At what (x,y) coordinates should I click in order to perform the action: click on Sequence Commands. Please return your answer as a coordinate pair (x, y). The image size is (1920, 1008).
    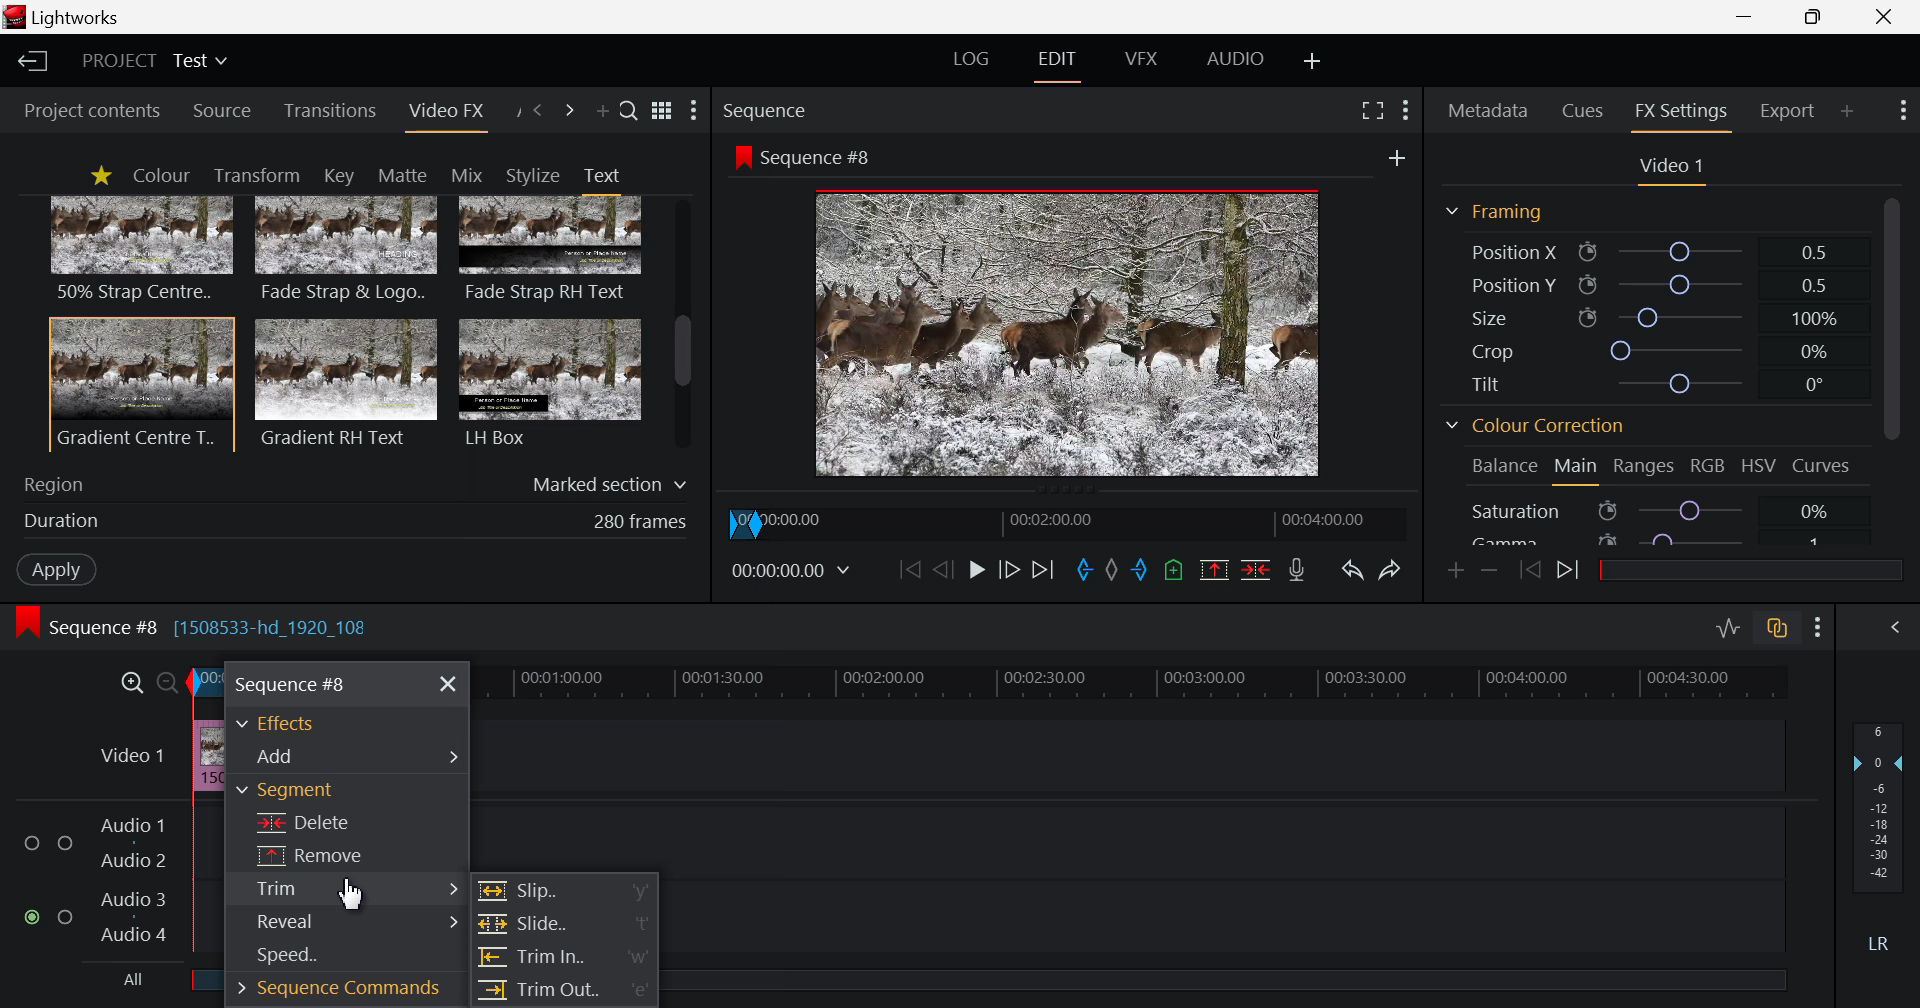
    Looking at the image, I should click on (331, 992).